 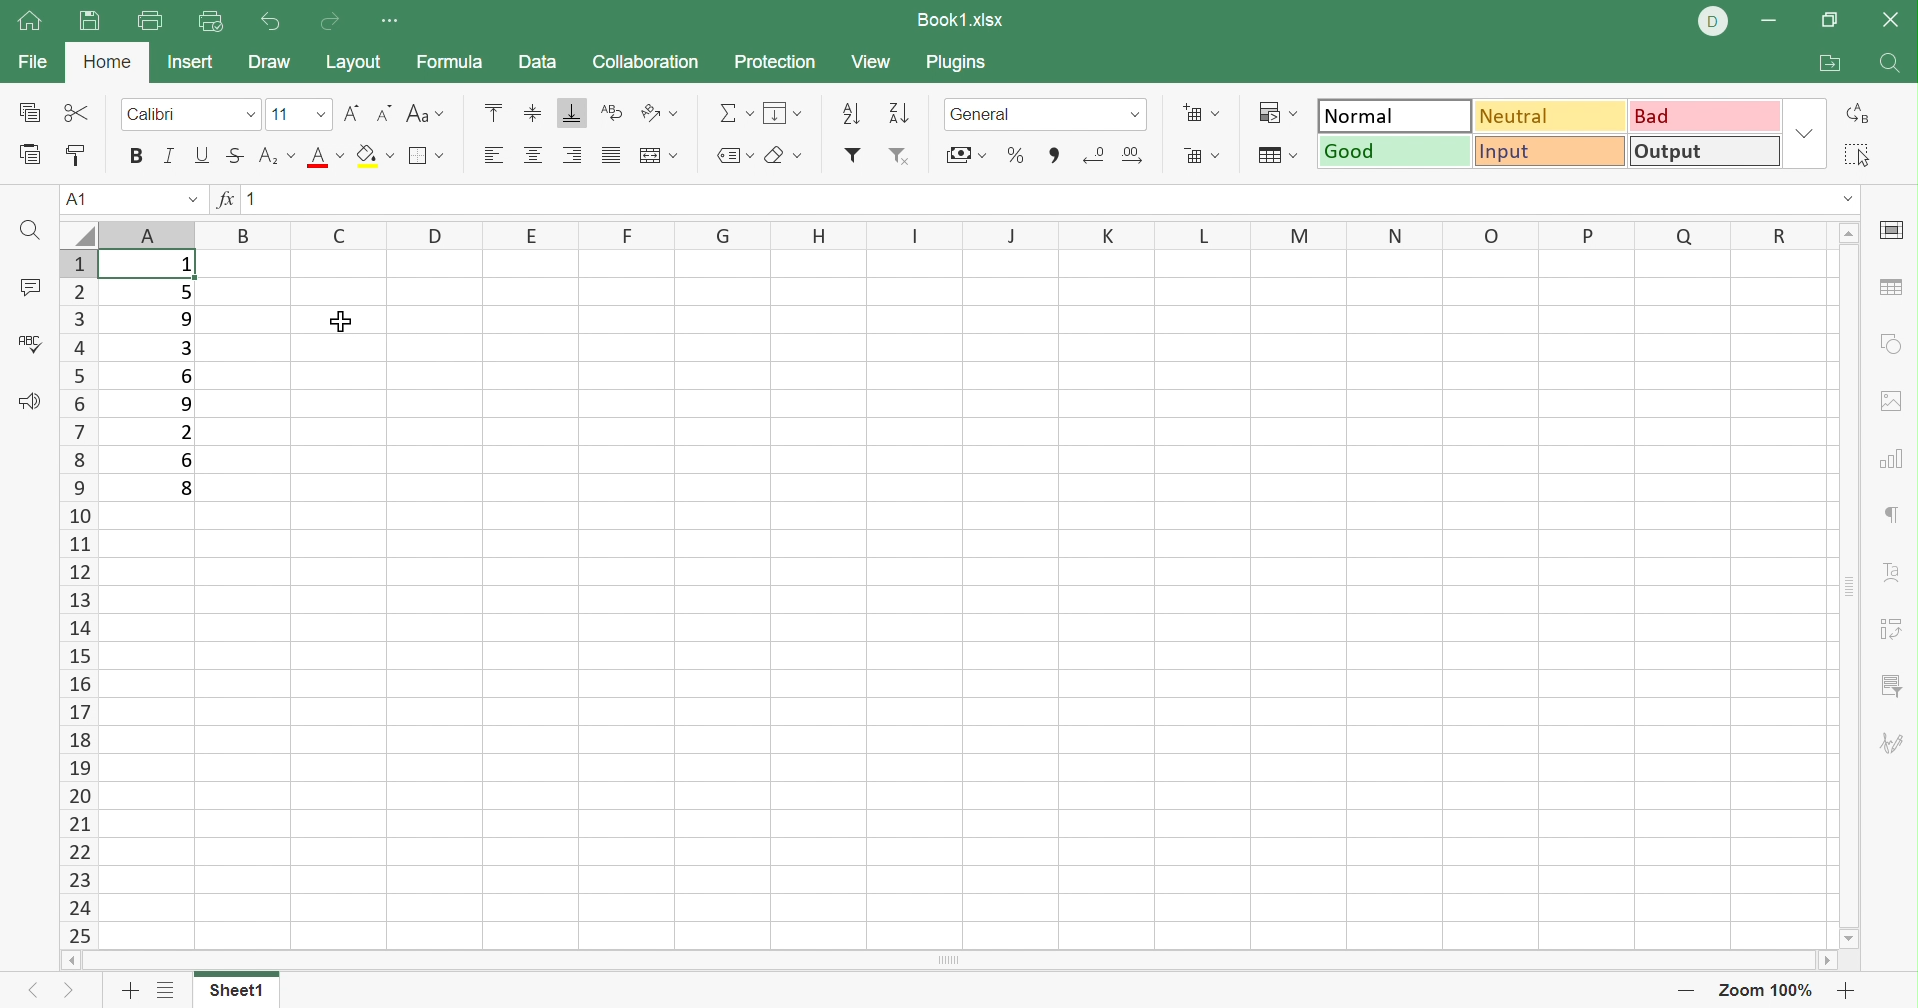 What do you see at coordinates (212, 24) in the screenshot?
I see `Quick print` at bounding box center [212, 24].